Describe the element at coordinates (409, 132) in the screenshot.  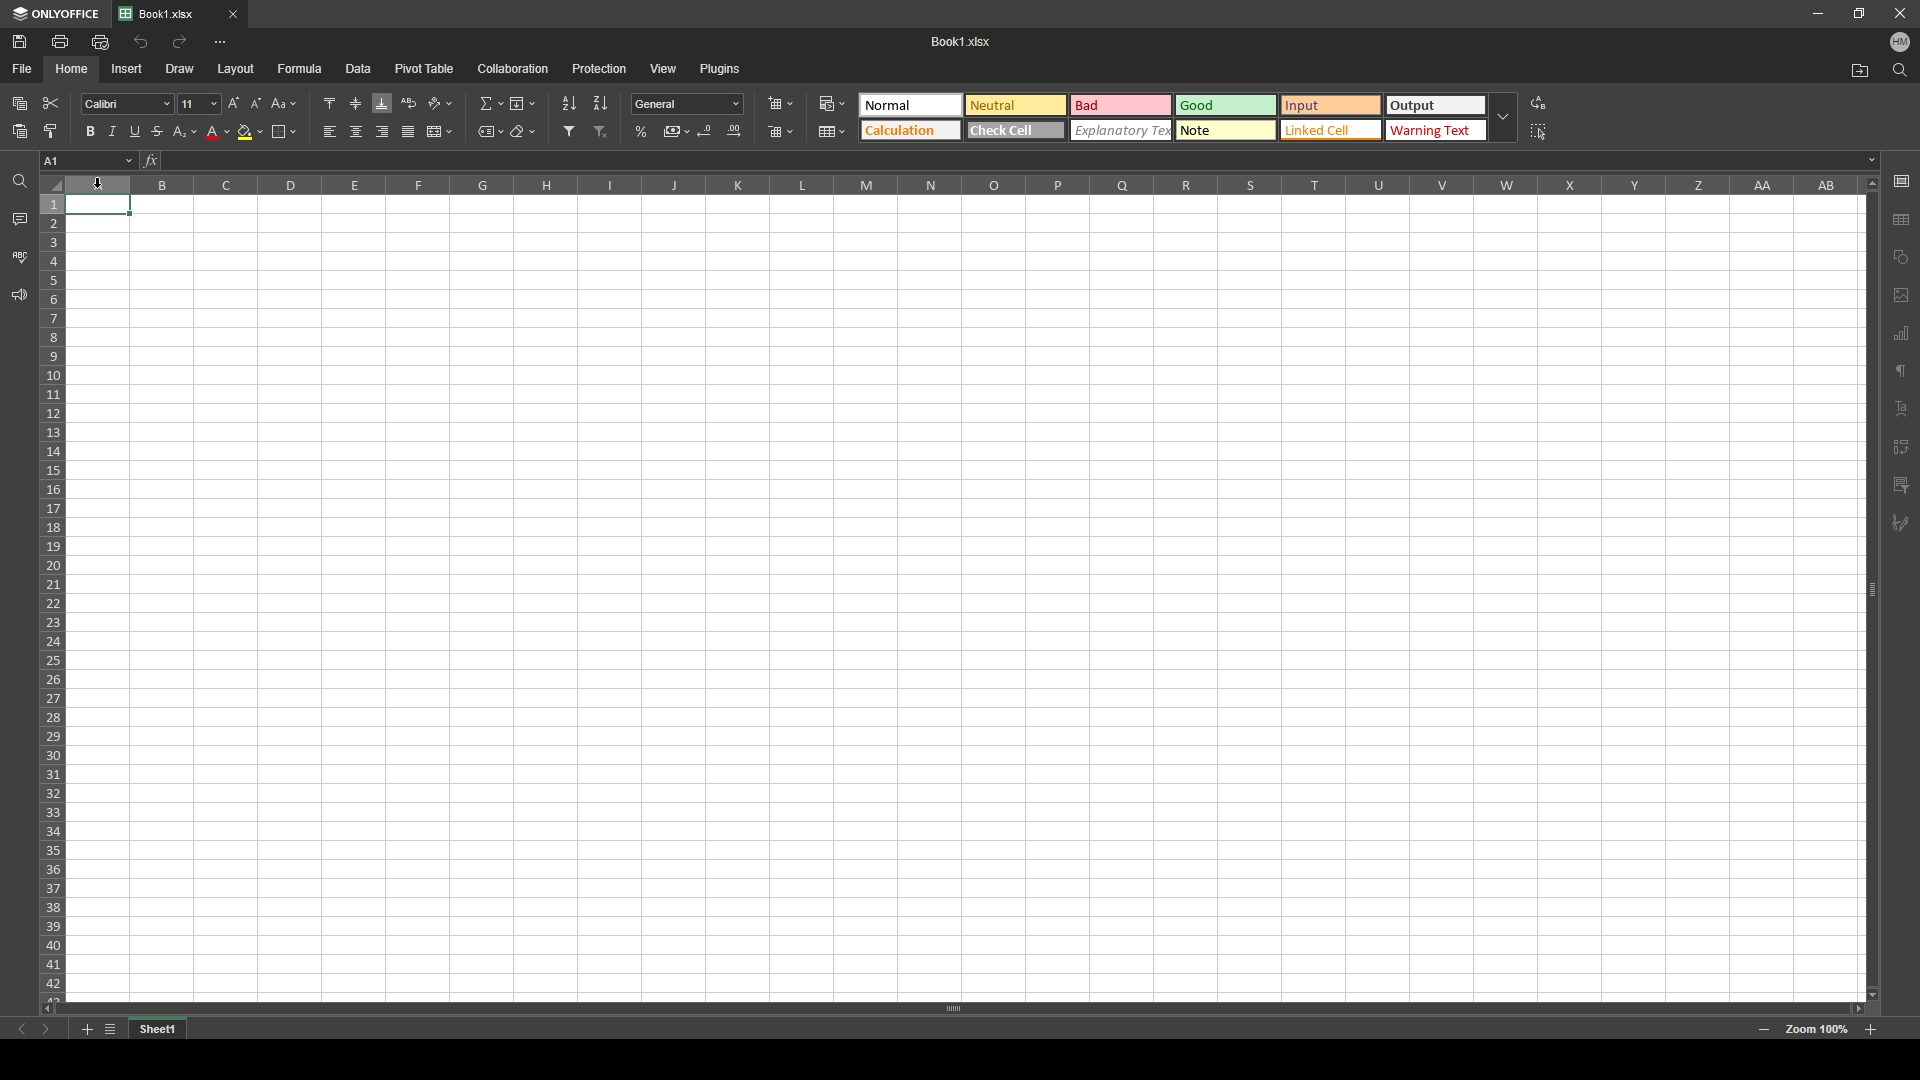
I see `justified` at that location.